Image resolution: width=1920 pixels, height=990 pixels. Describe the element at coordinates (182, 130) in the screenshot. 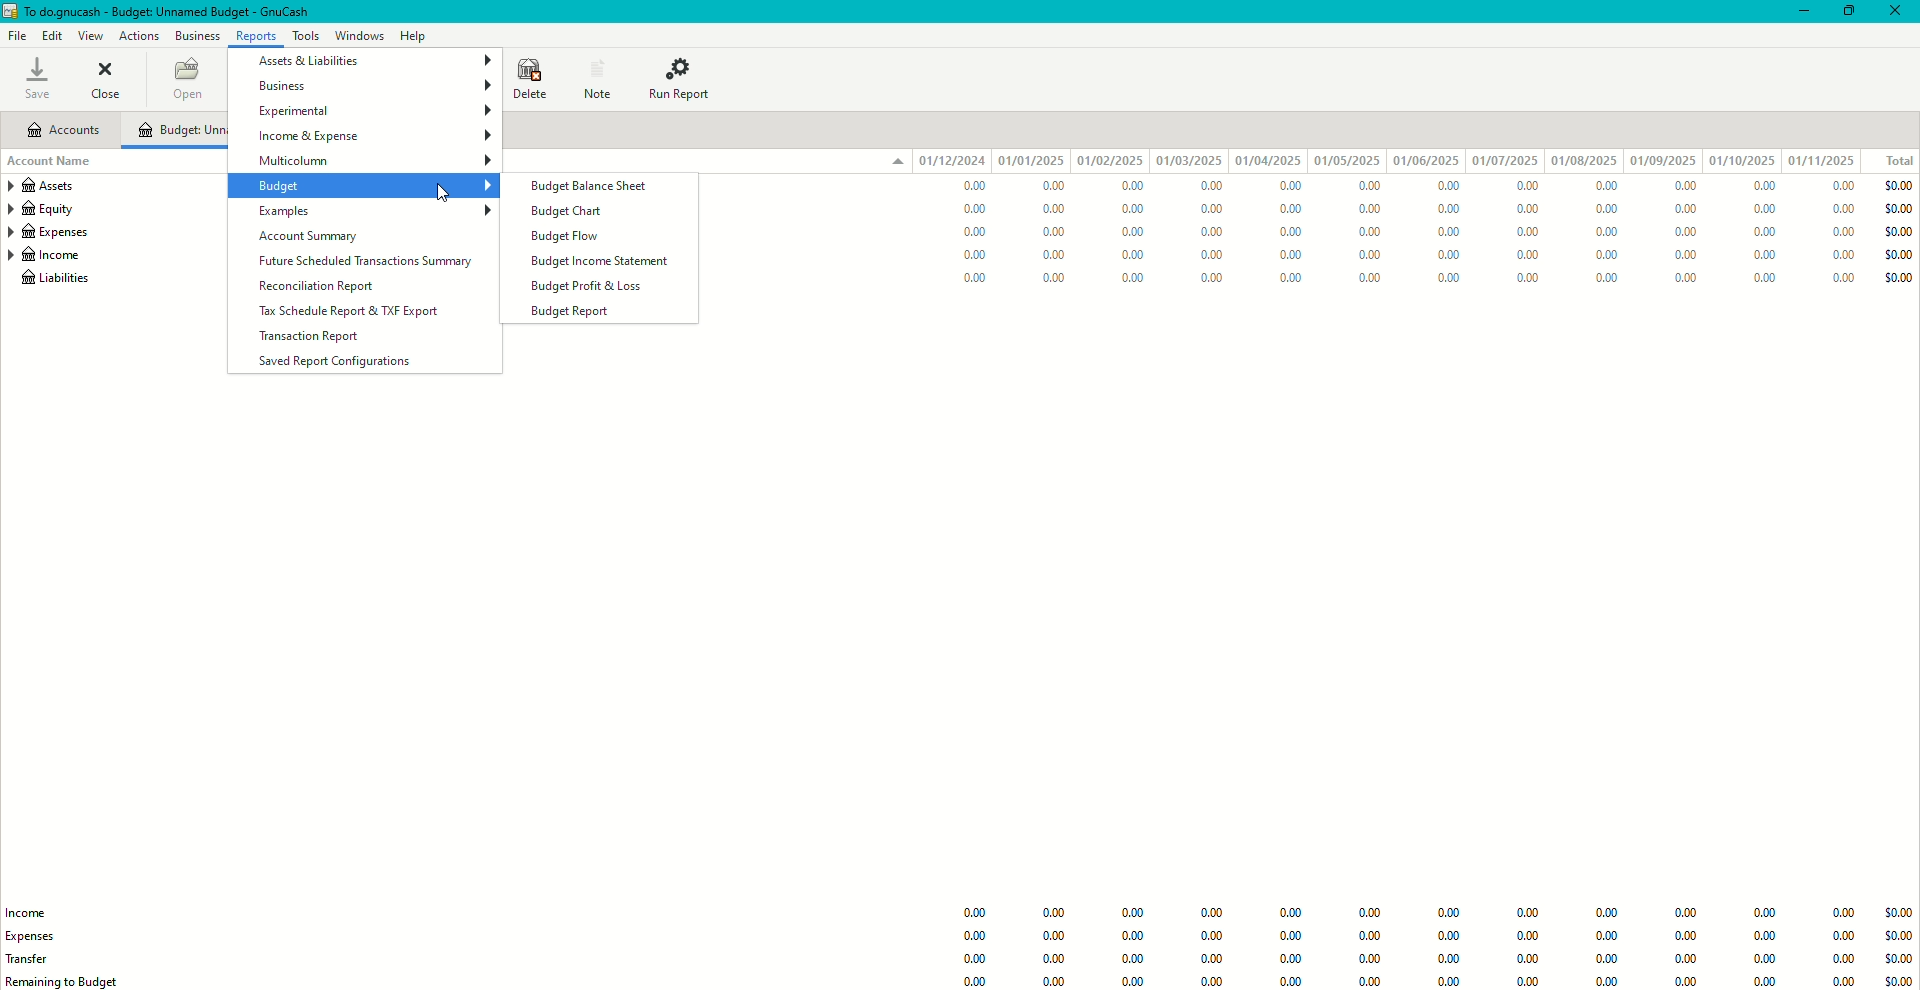

I see `Unnamed Budget` at that location.